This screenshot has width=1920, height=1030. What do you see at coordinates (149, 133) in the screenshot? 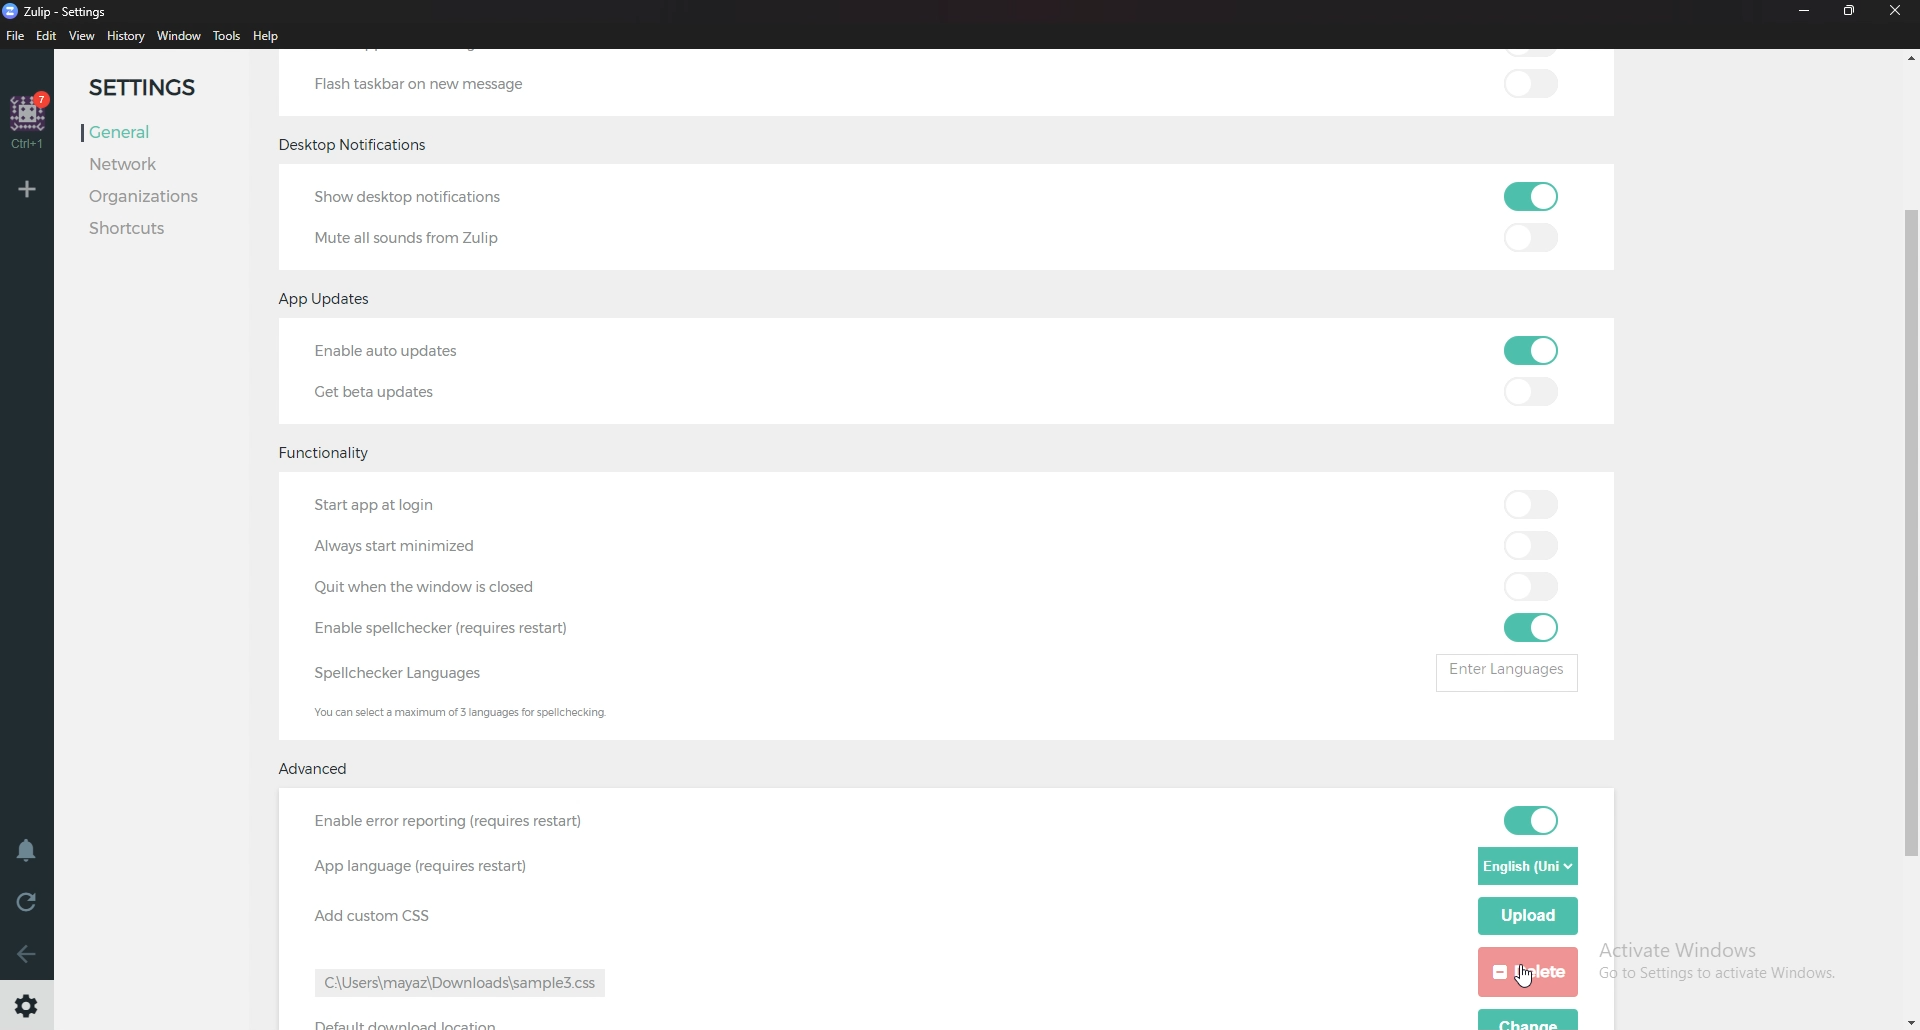
I see `General` at bounding box center [149, 133].